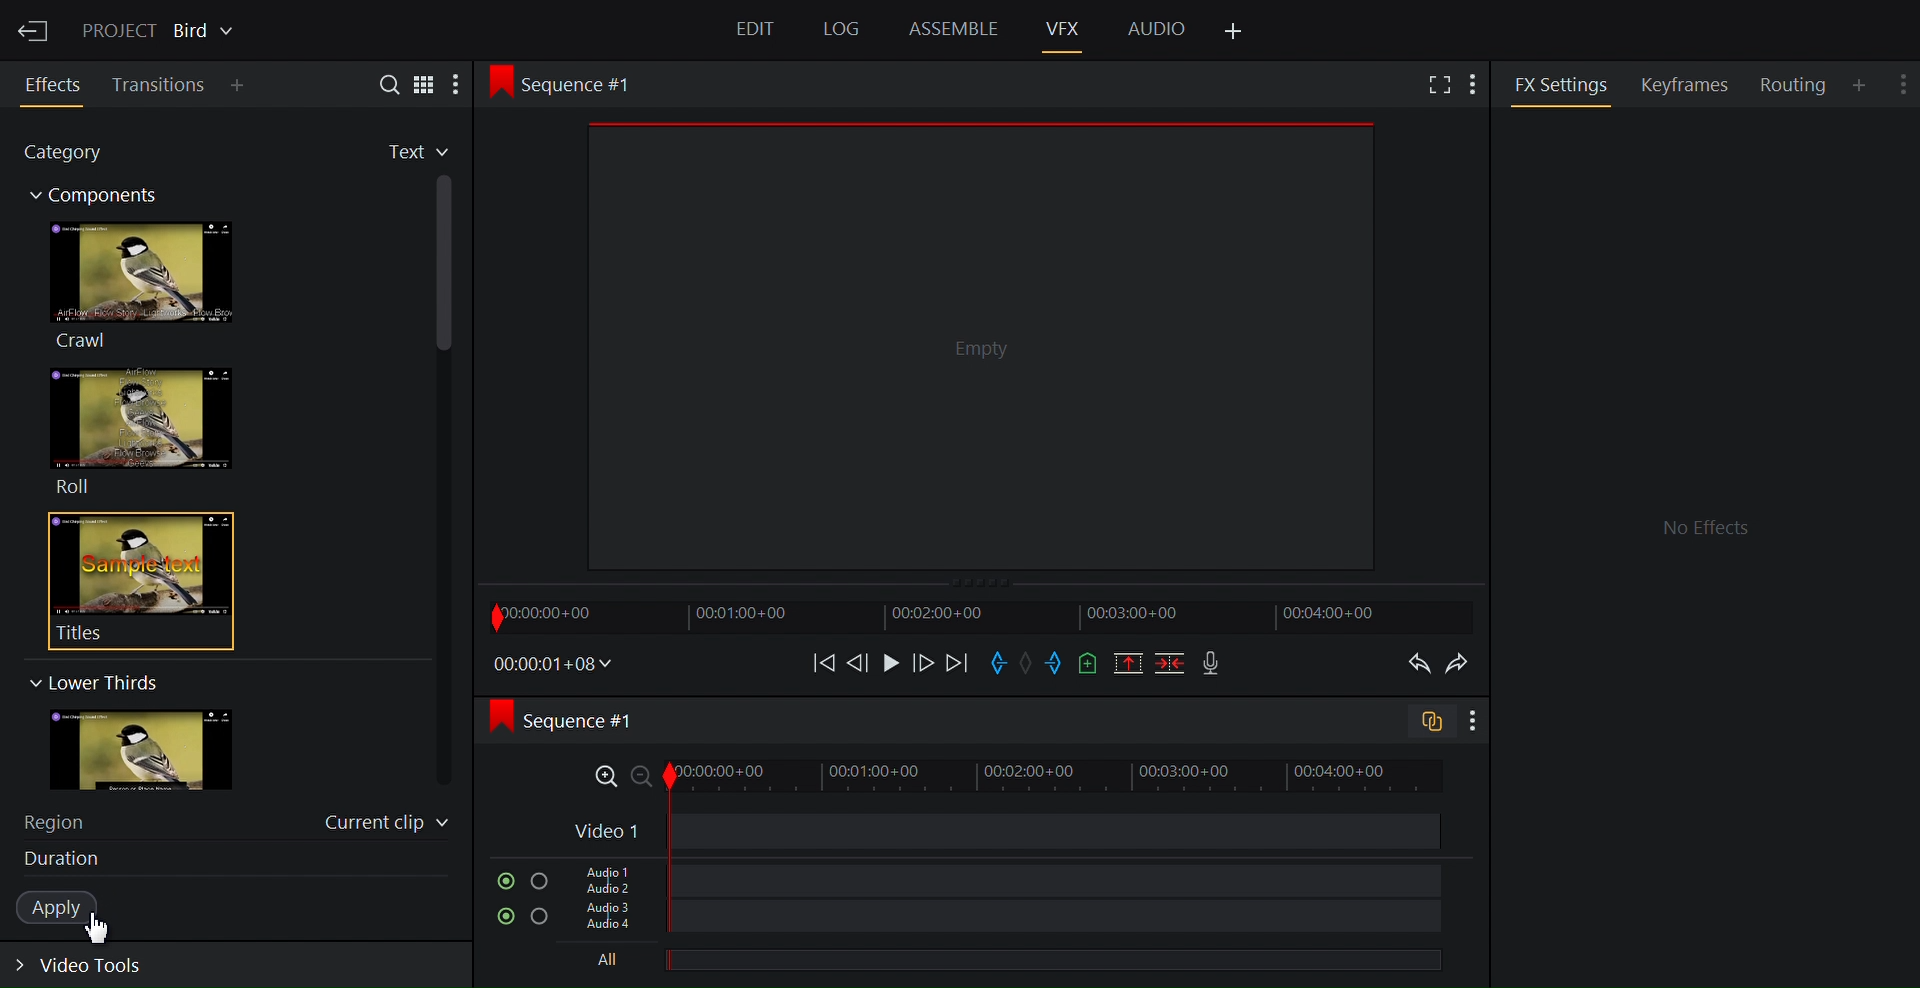 The width and height of the screenshot is (1920, 988). I want to click on Full screen, so click(1436, 86).